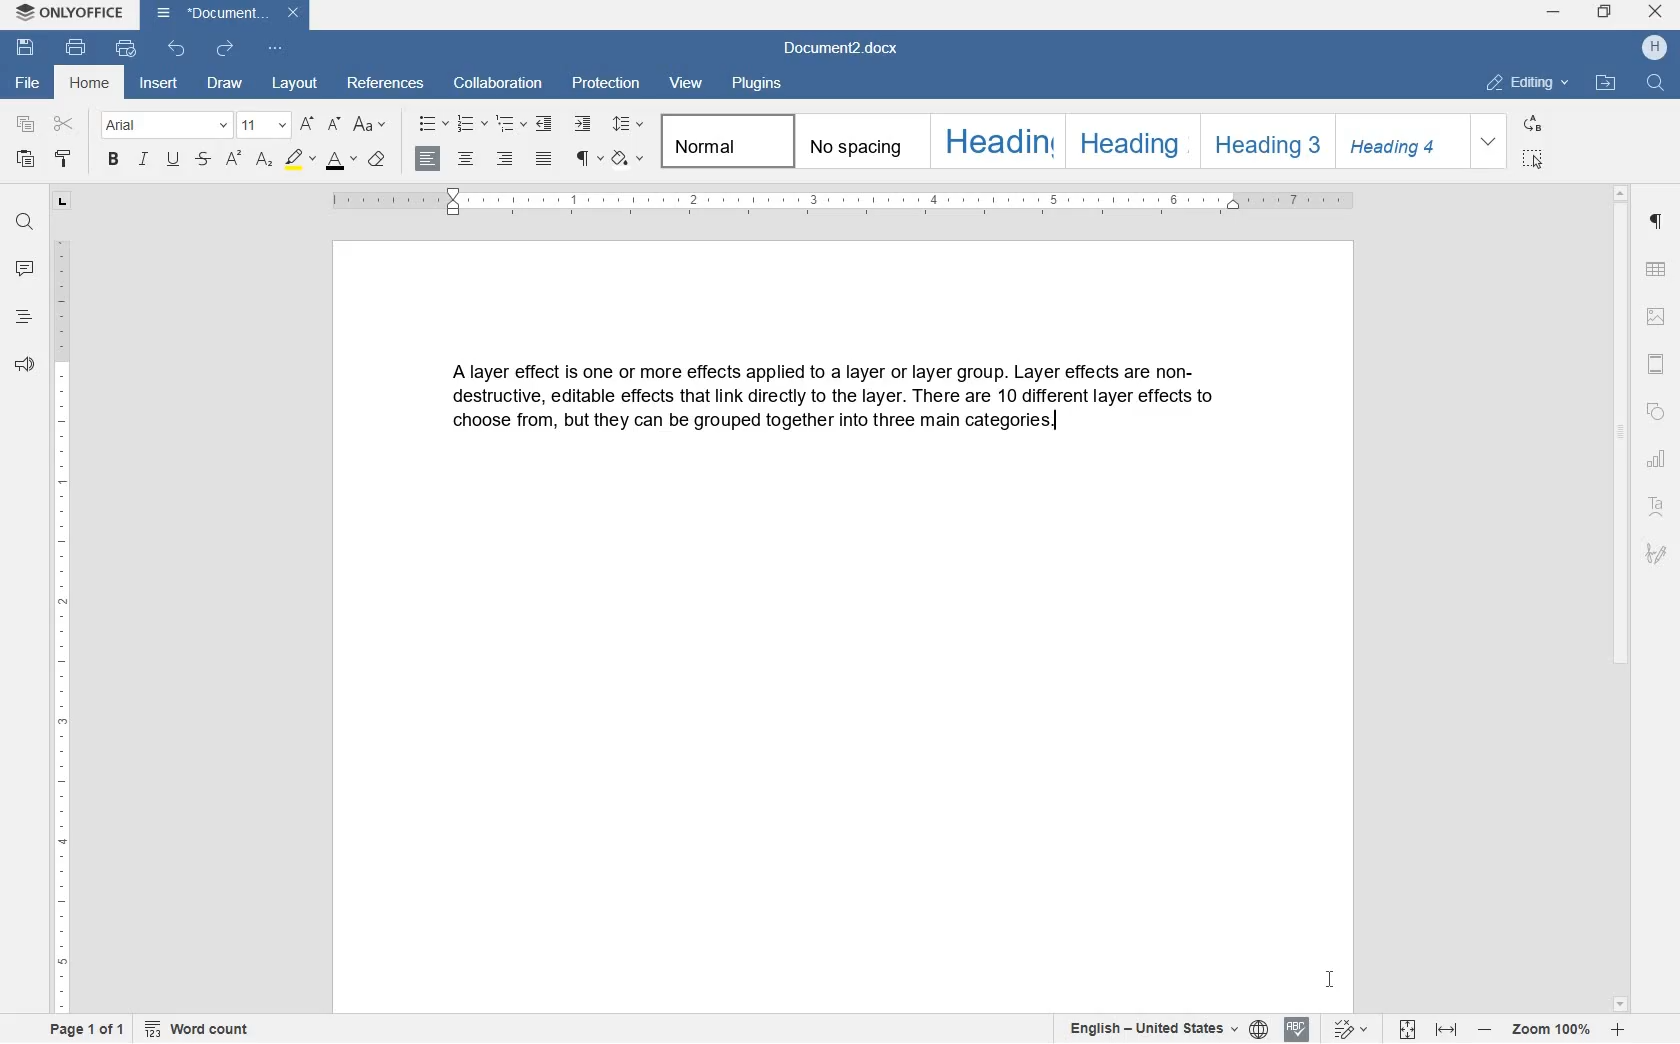 This screenshot has height=1044, width=1680. Describe the element at coordinates (173, 160) in the screenshot. I see `UNDERLINE` at that location.